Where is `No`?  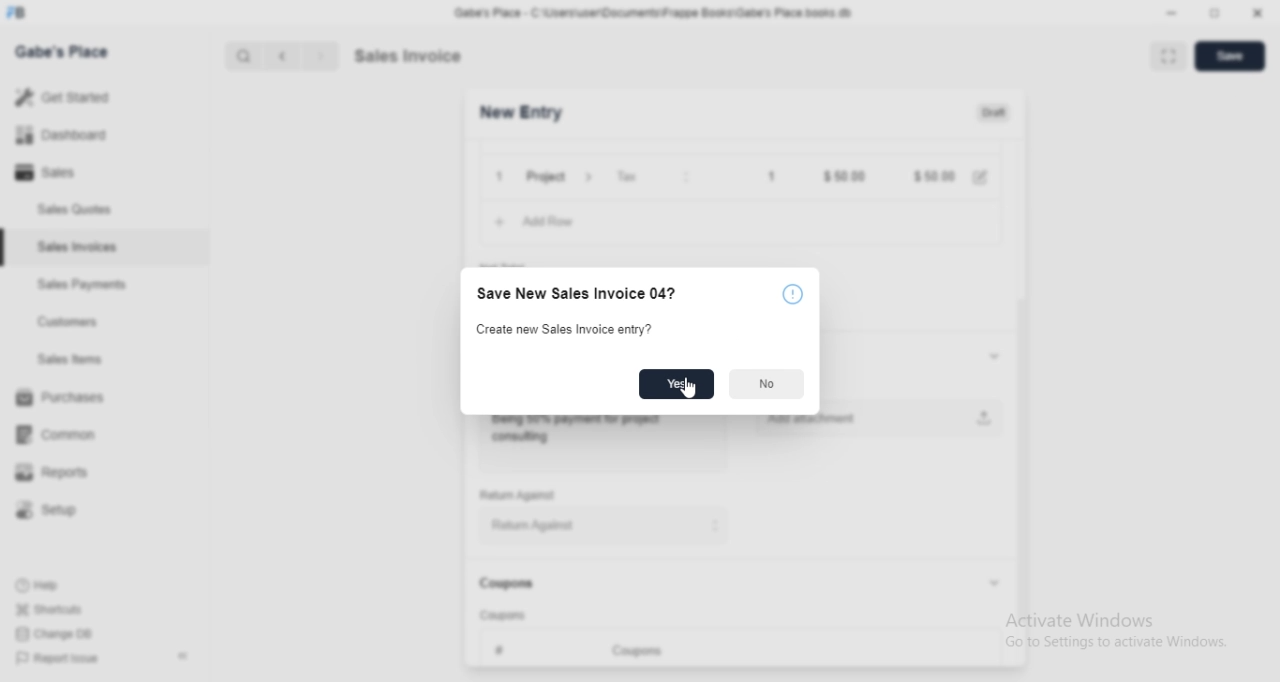 No is located at coordinates (767, 384).